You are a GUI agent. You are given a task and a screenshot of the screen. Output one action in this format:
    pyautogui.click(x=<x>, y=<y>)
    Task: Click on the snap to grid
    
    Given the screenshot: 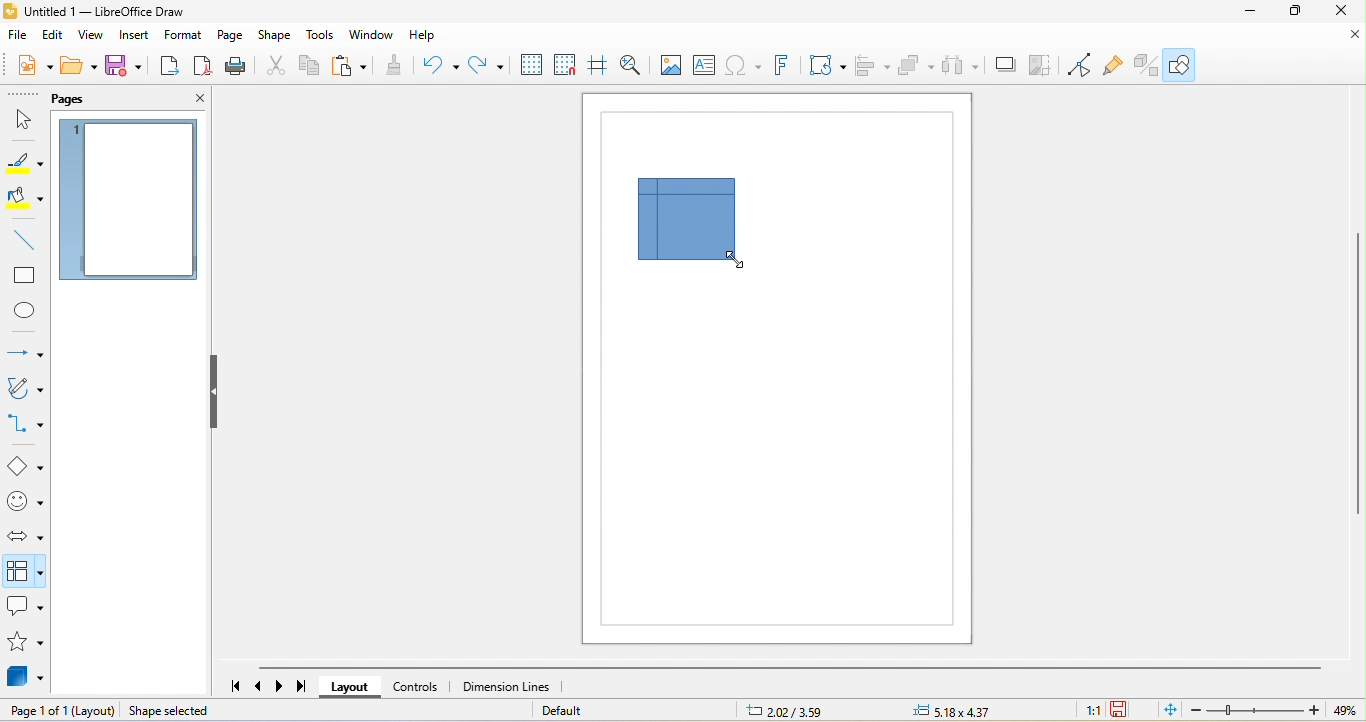 What is the action you would take?
    pyautogui.click(x=569, y=66)
    